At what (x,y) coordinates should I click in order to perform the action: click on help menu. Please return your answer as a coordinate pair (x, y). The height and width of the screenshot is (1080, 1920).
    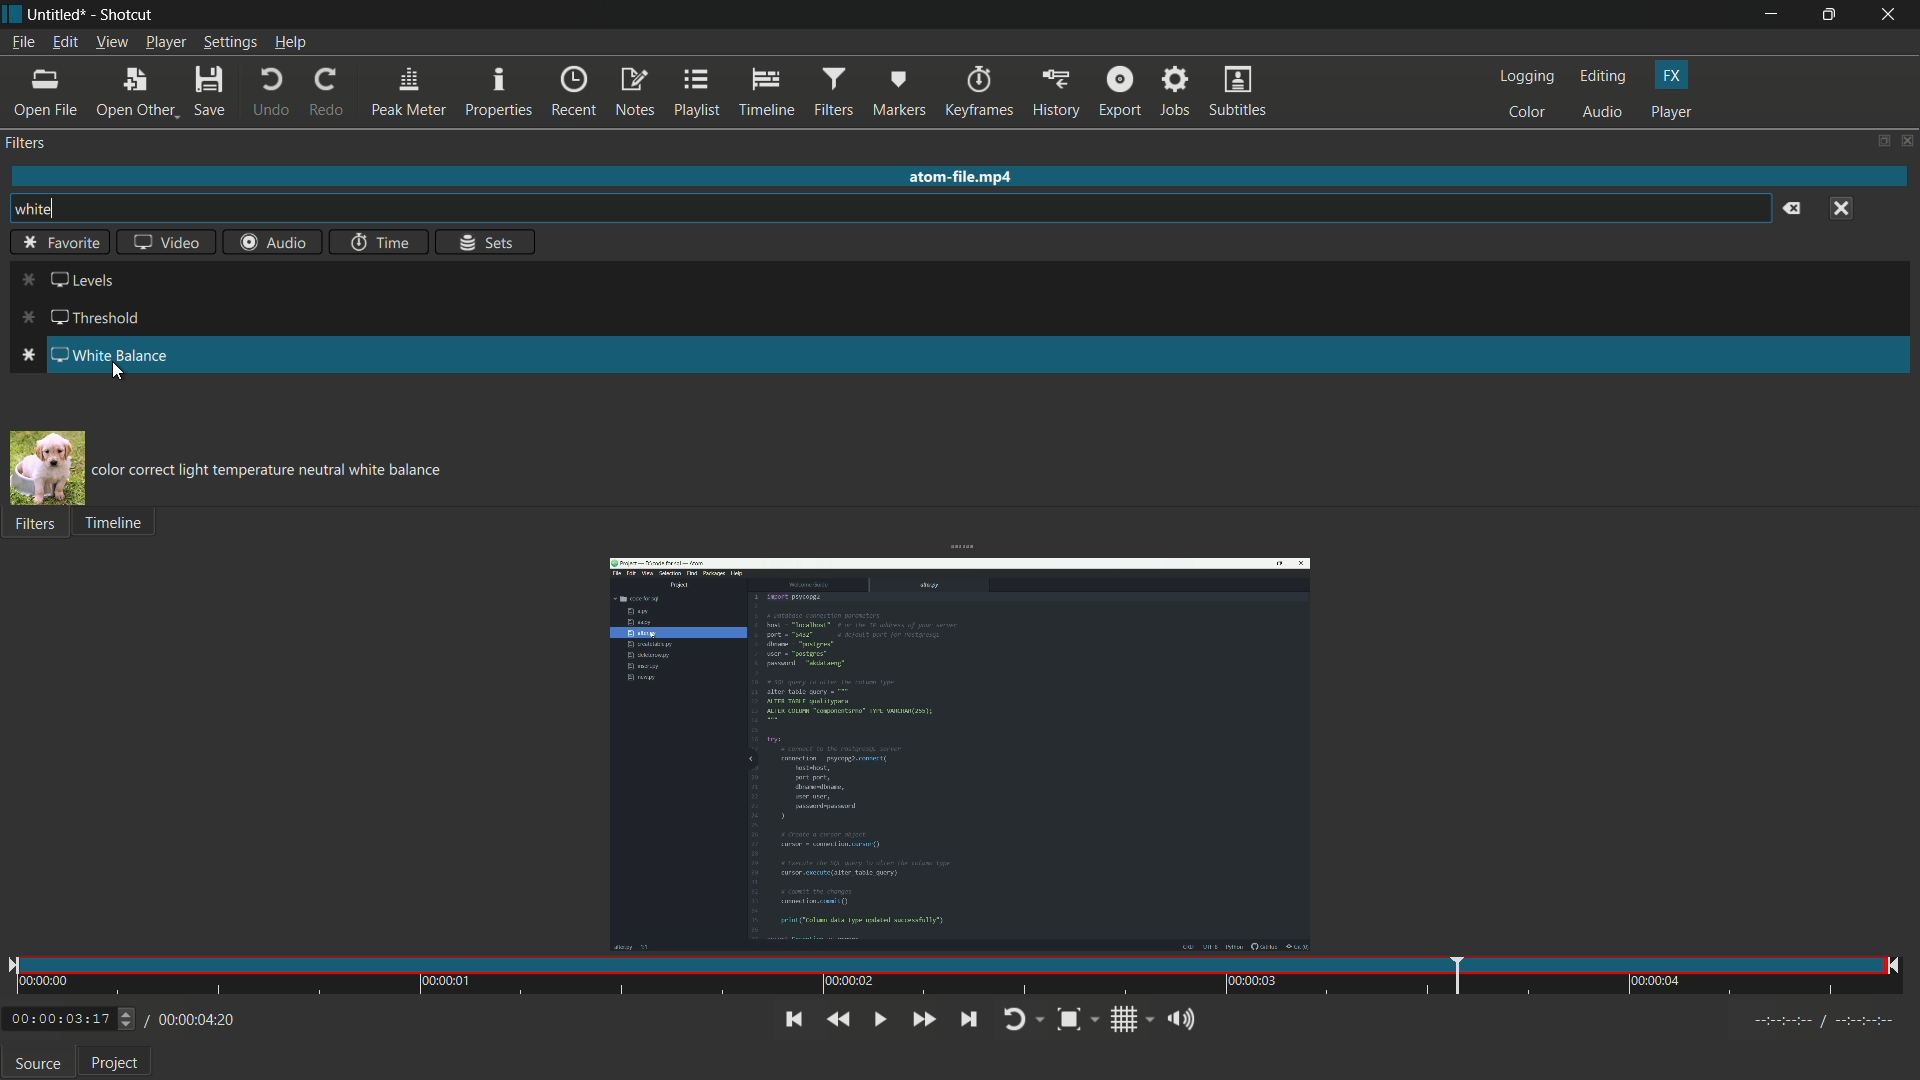
    Looking at the image, I should click on (290, 42).